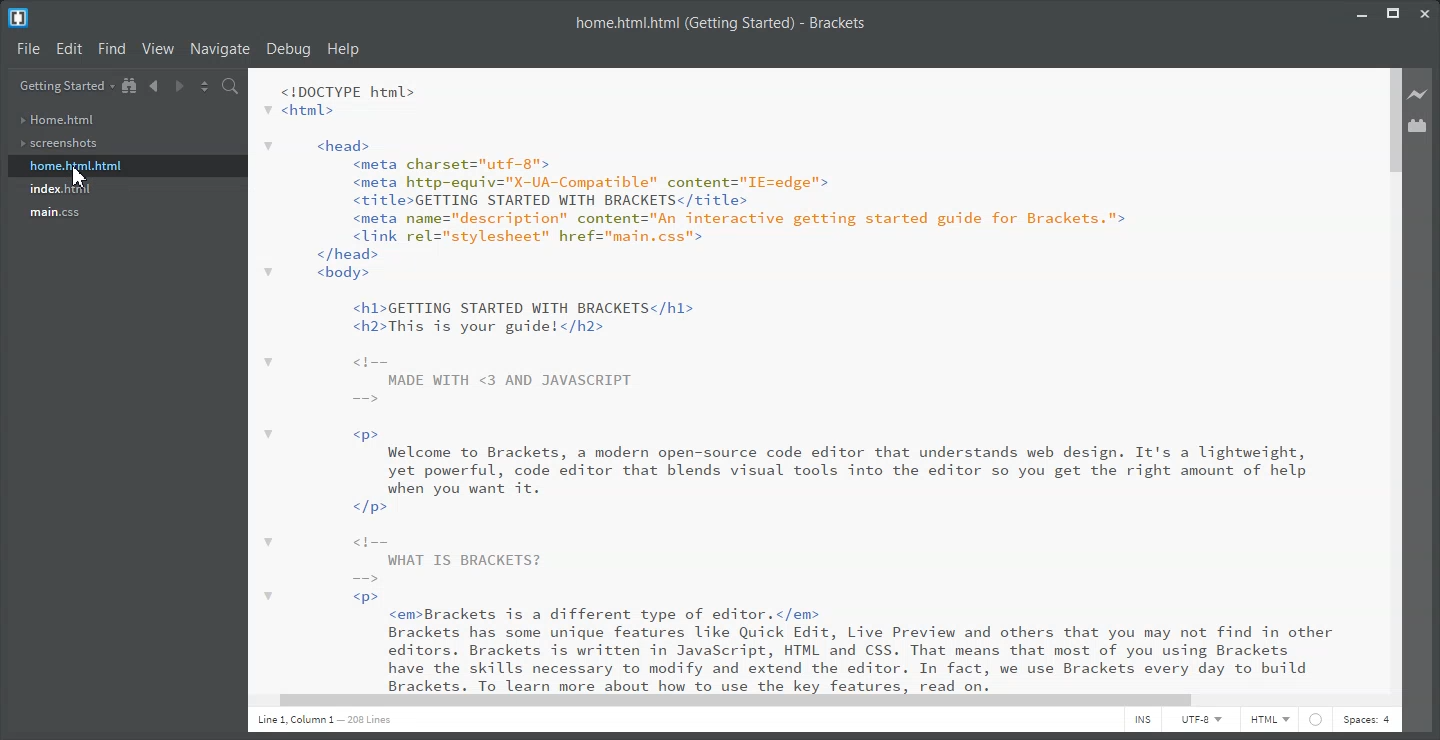  Describe the element at coordinates (178, 85) in the screenshot. I see `Navigate Forward` at that location.